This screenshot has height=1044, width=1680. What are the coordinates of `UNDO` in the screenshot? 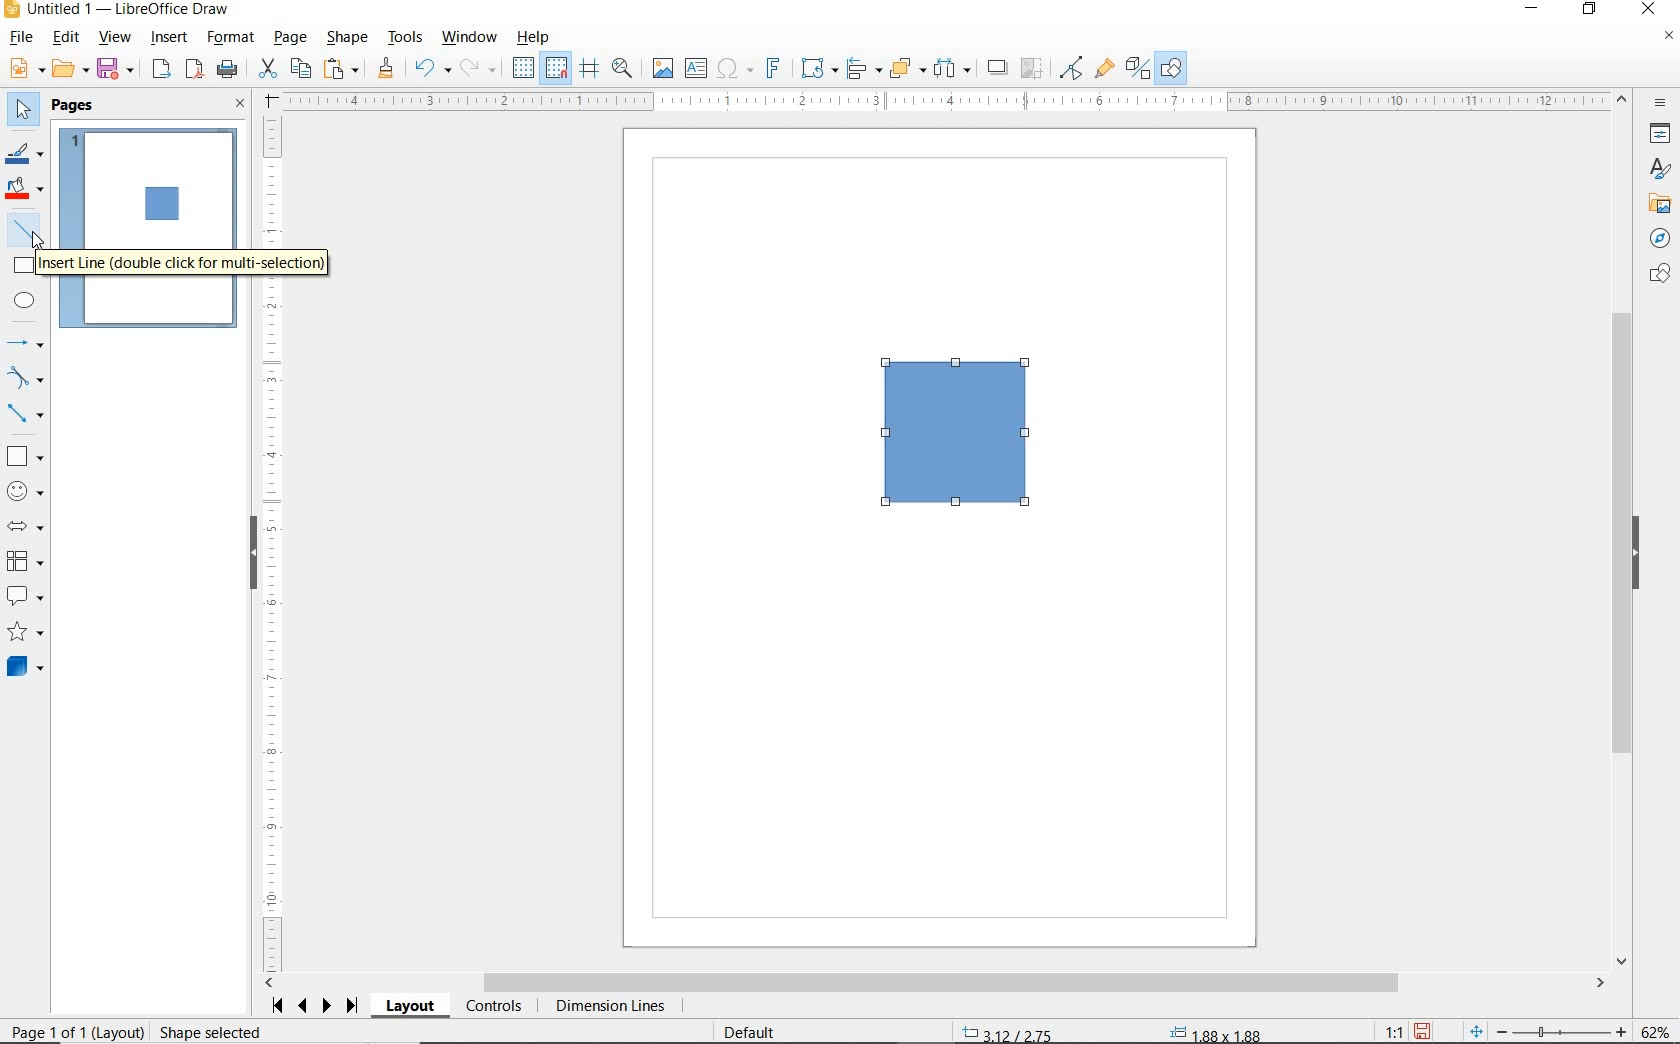 It's located at (433, 70).